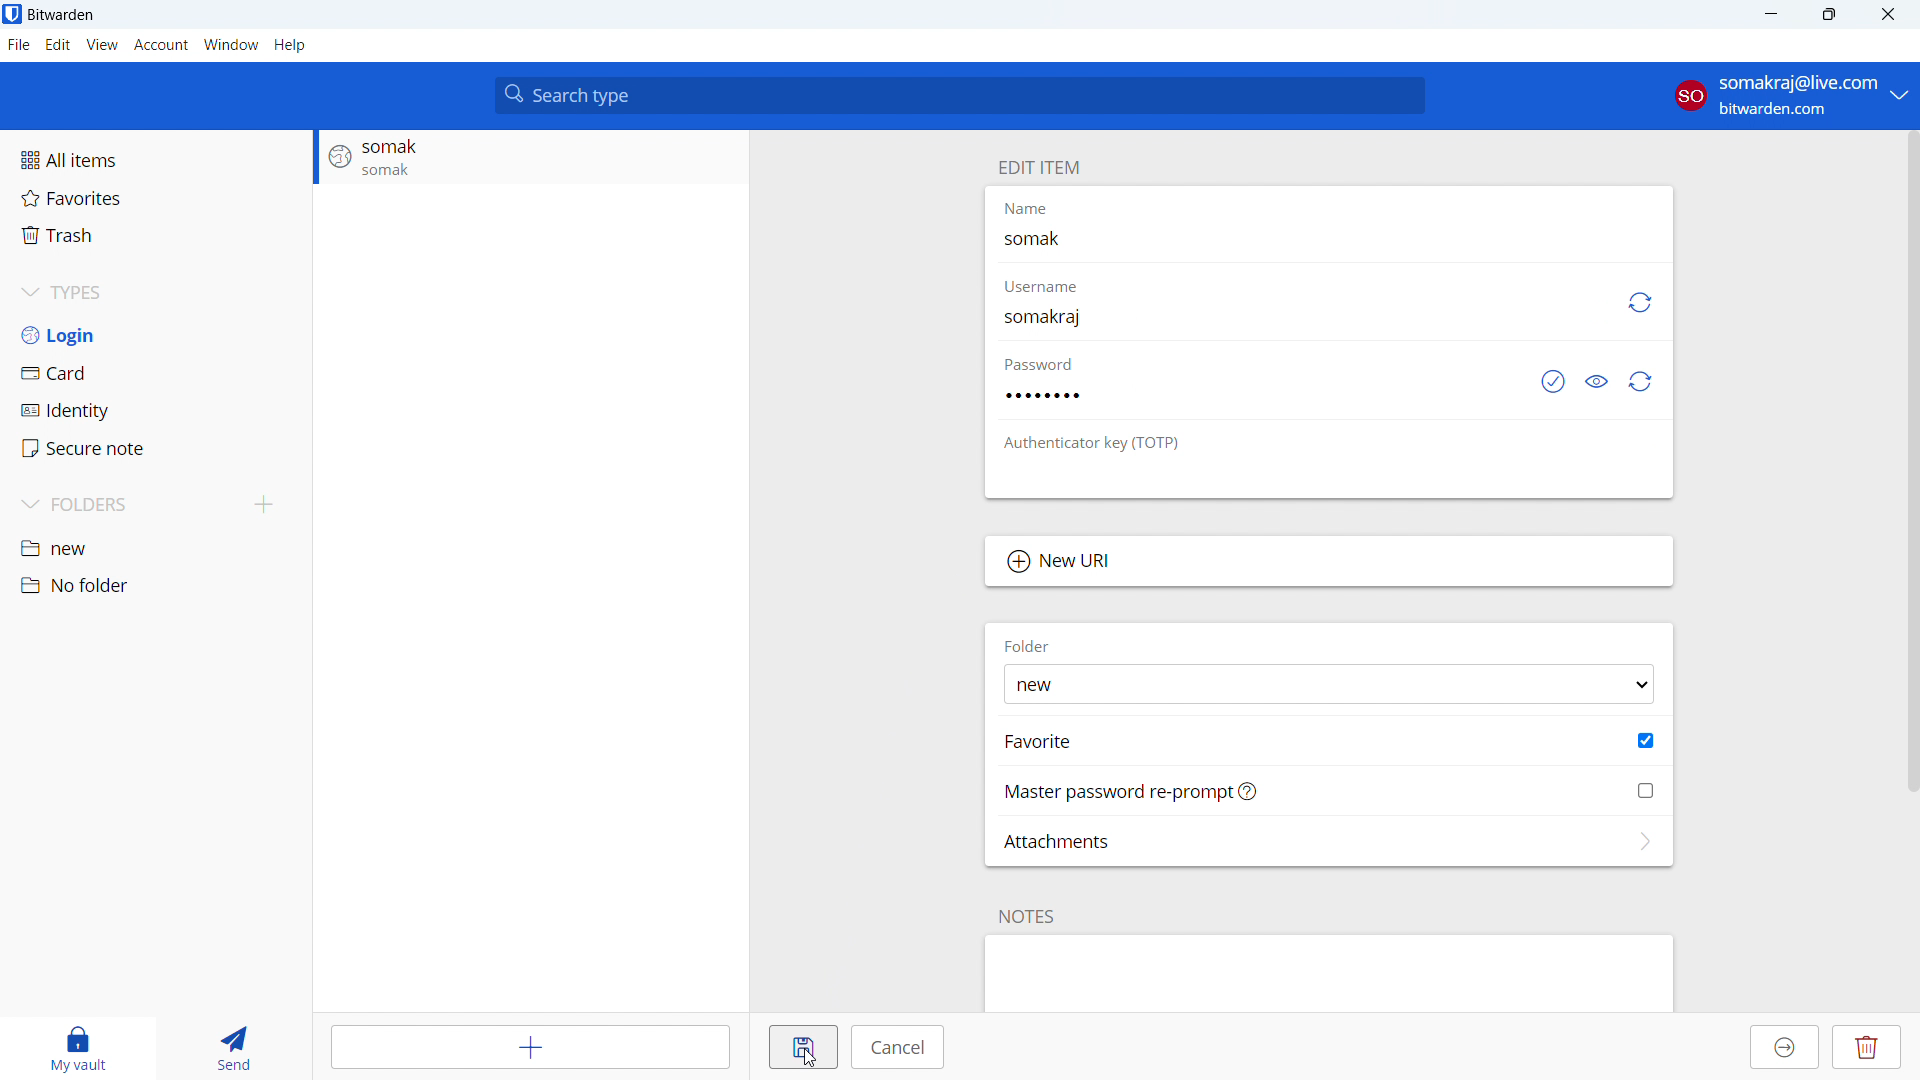  What do you see at coordinates (960, 95) in the screenshot?
I see `search type` at bounding box center [960, 95].